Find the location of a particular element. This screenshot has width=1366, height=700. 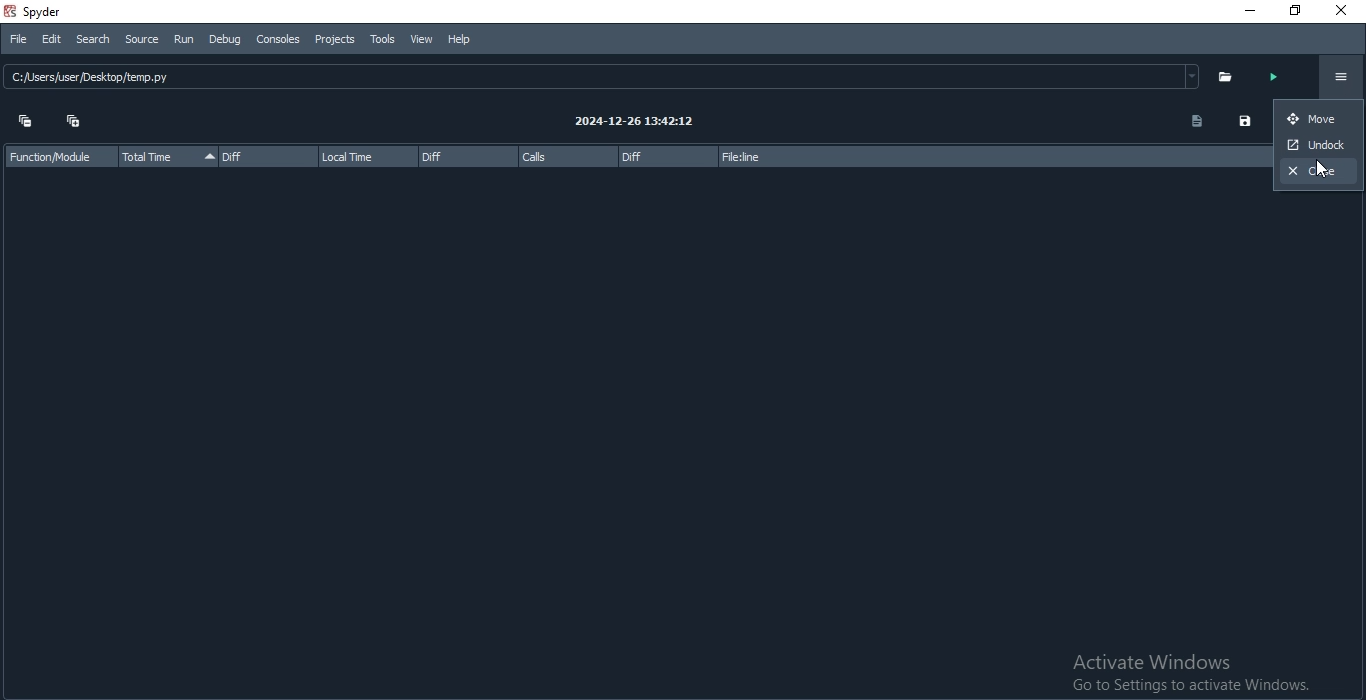

Search is located at coordinates (93, 39).